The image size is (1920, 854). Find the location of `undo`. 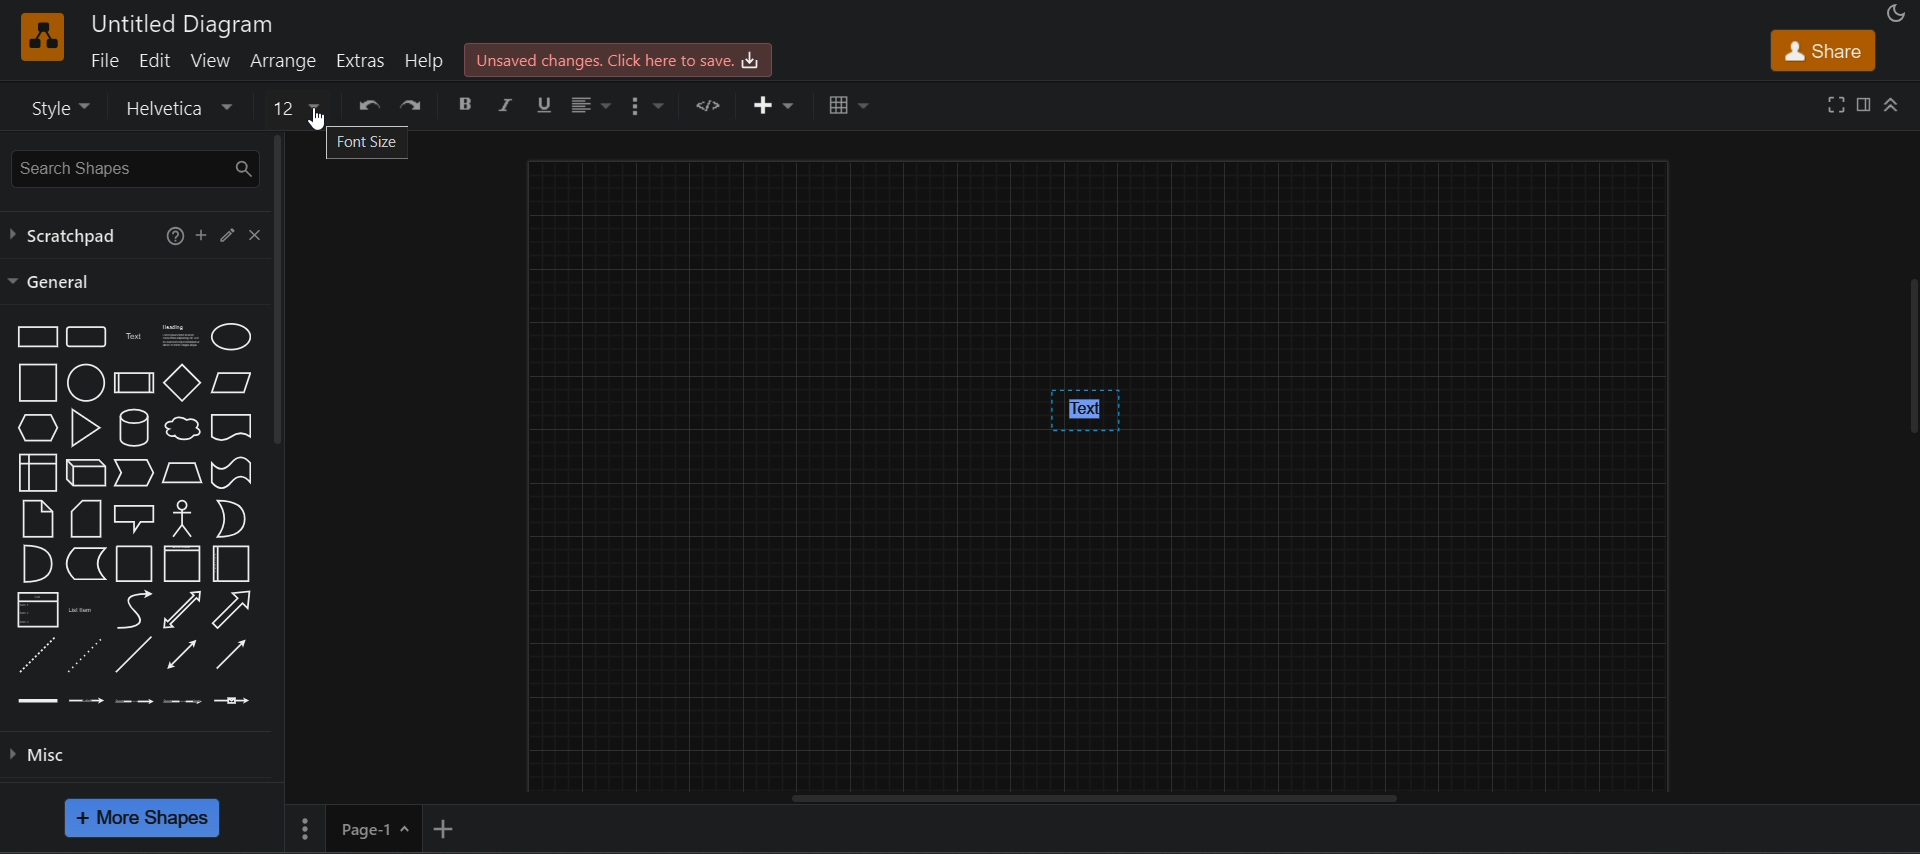

undo is located at coordinates (369, 104).